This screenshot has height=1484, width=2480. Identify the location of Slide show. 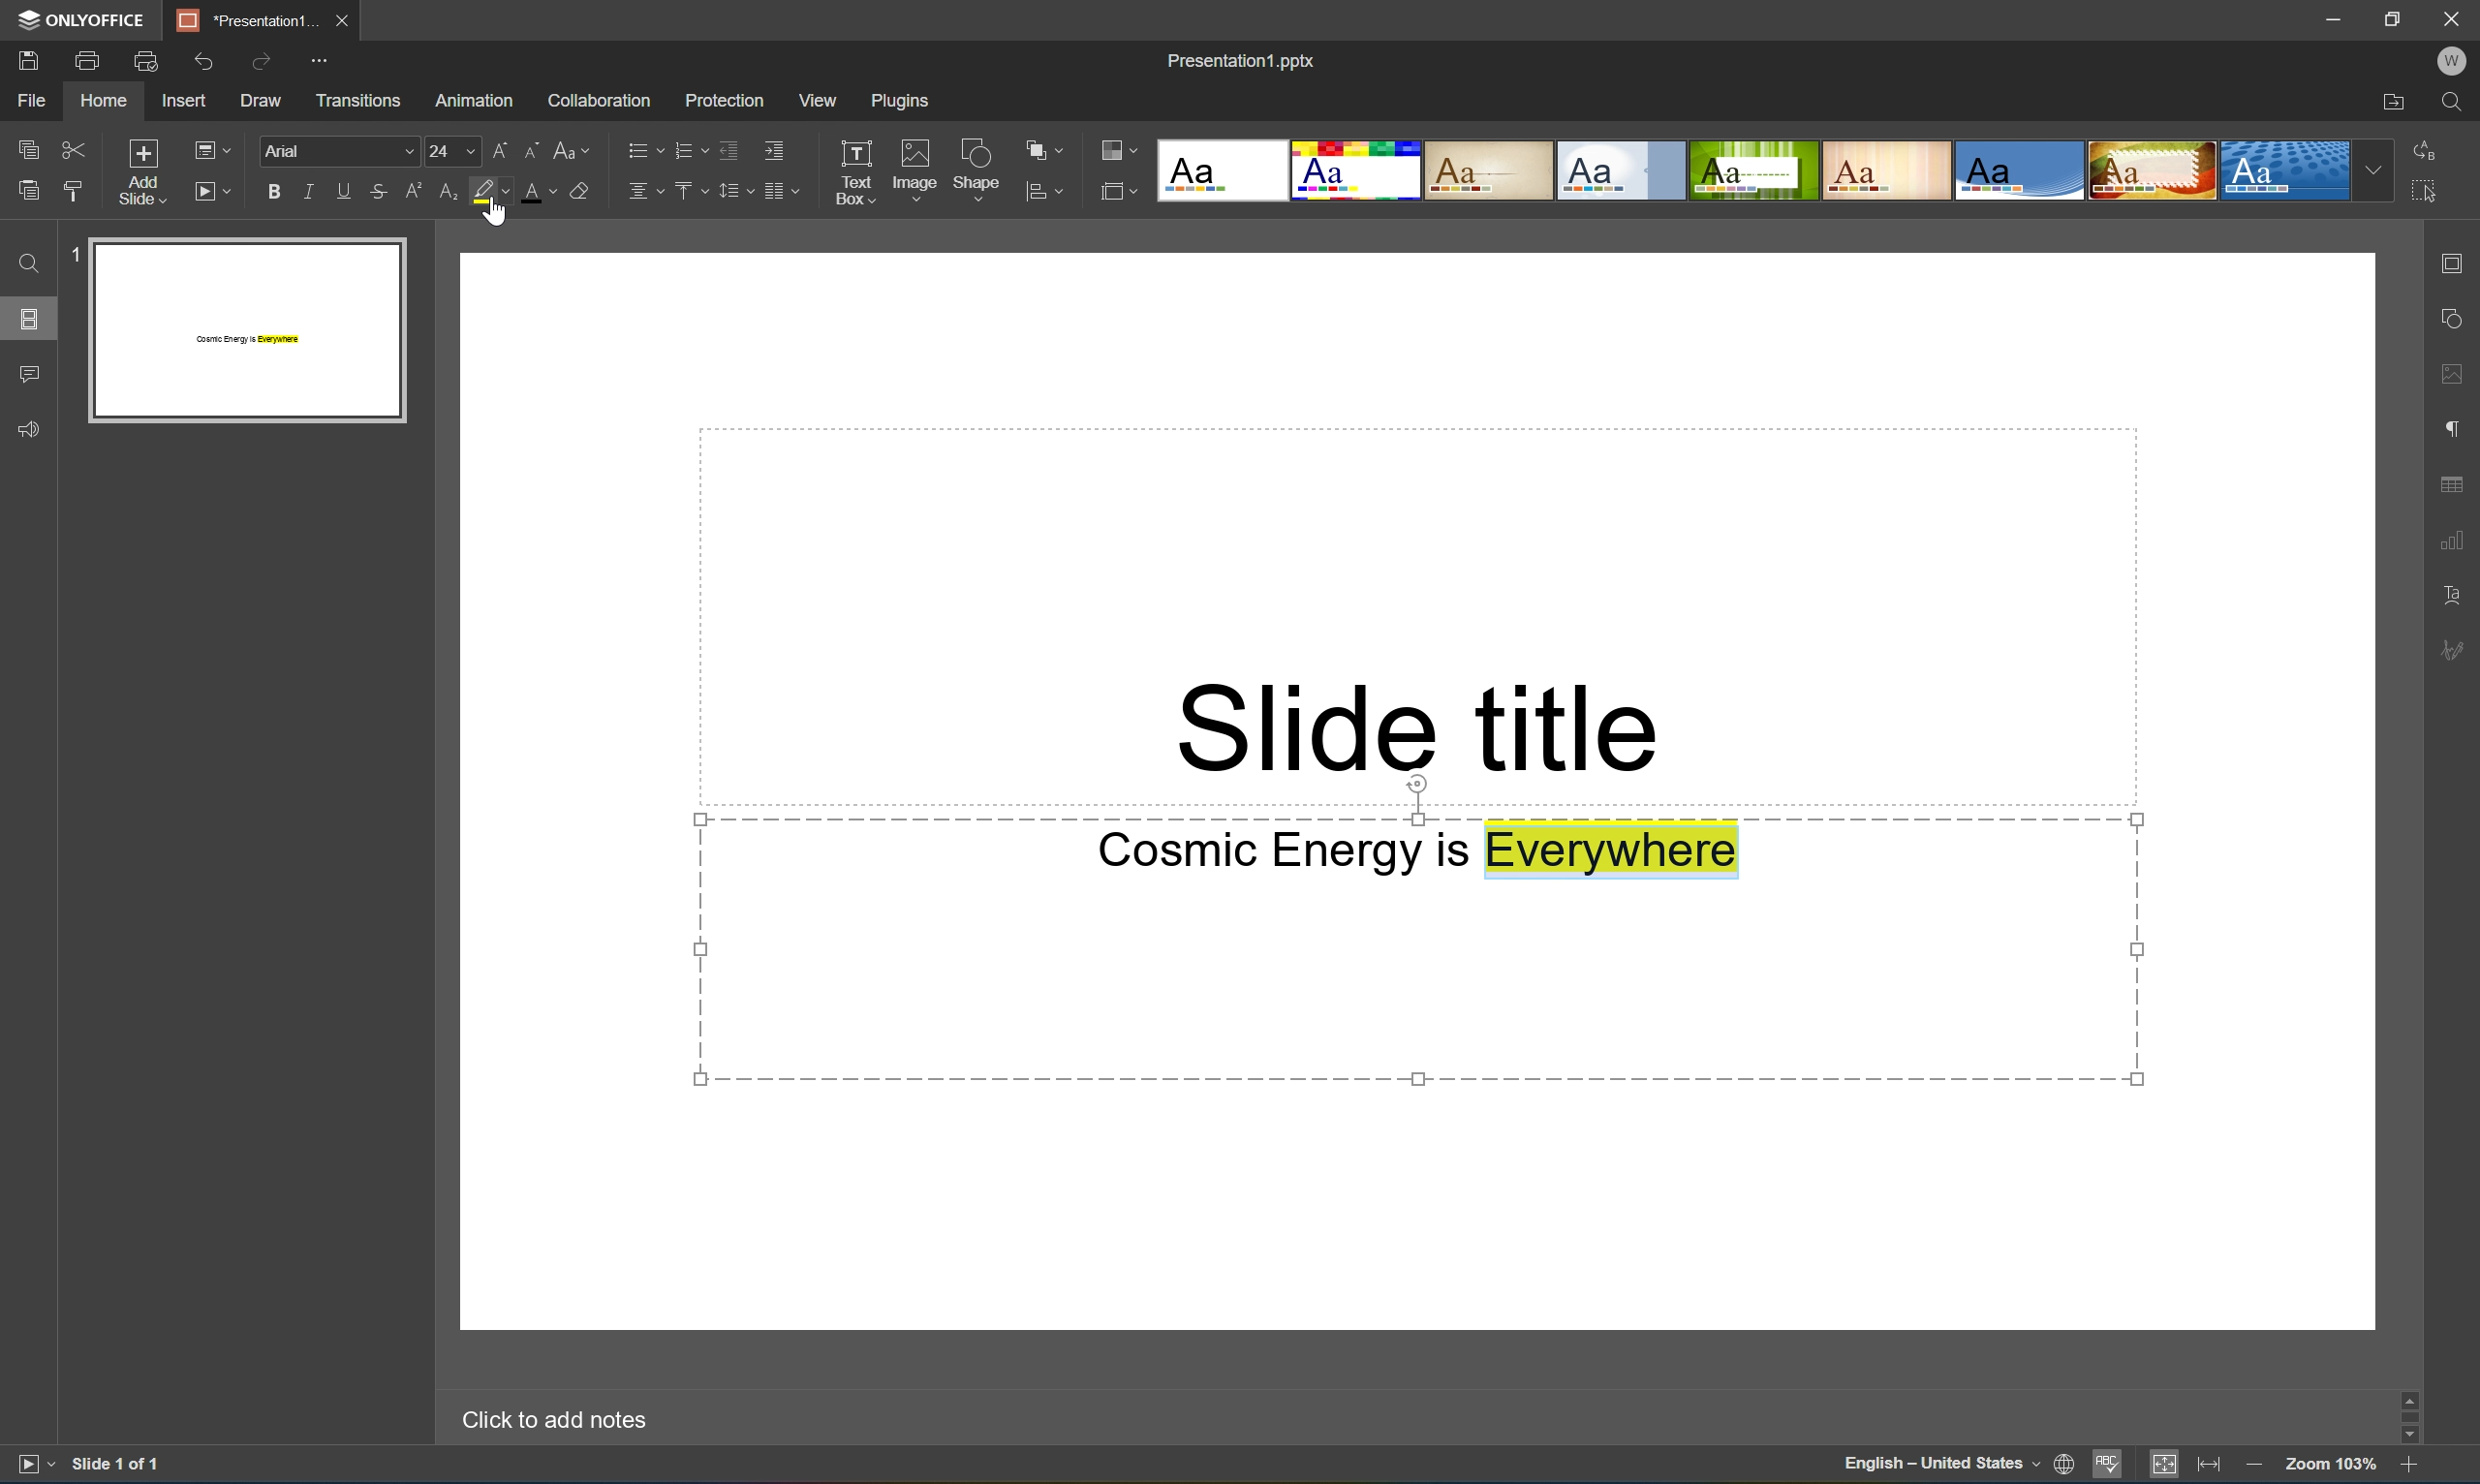
(31, 1468).